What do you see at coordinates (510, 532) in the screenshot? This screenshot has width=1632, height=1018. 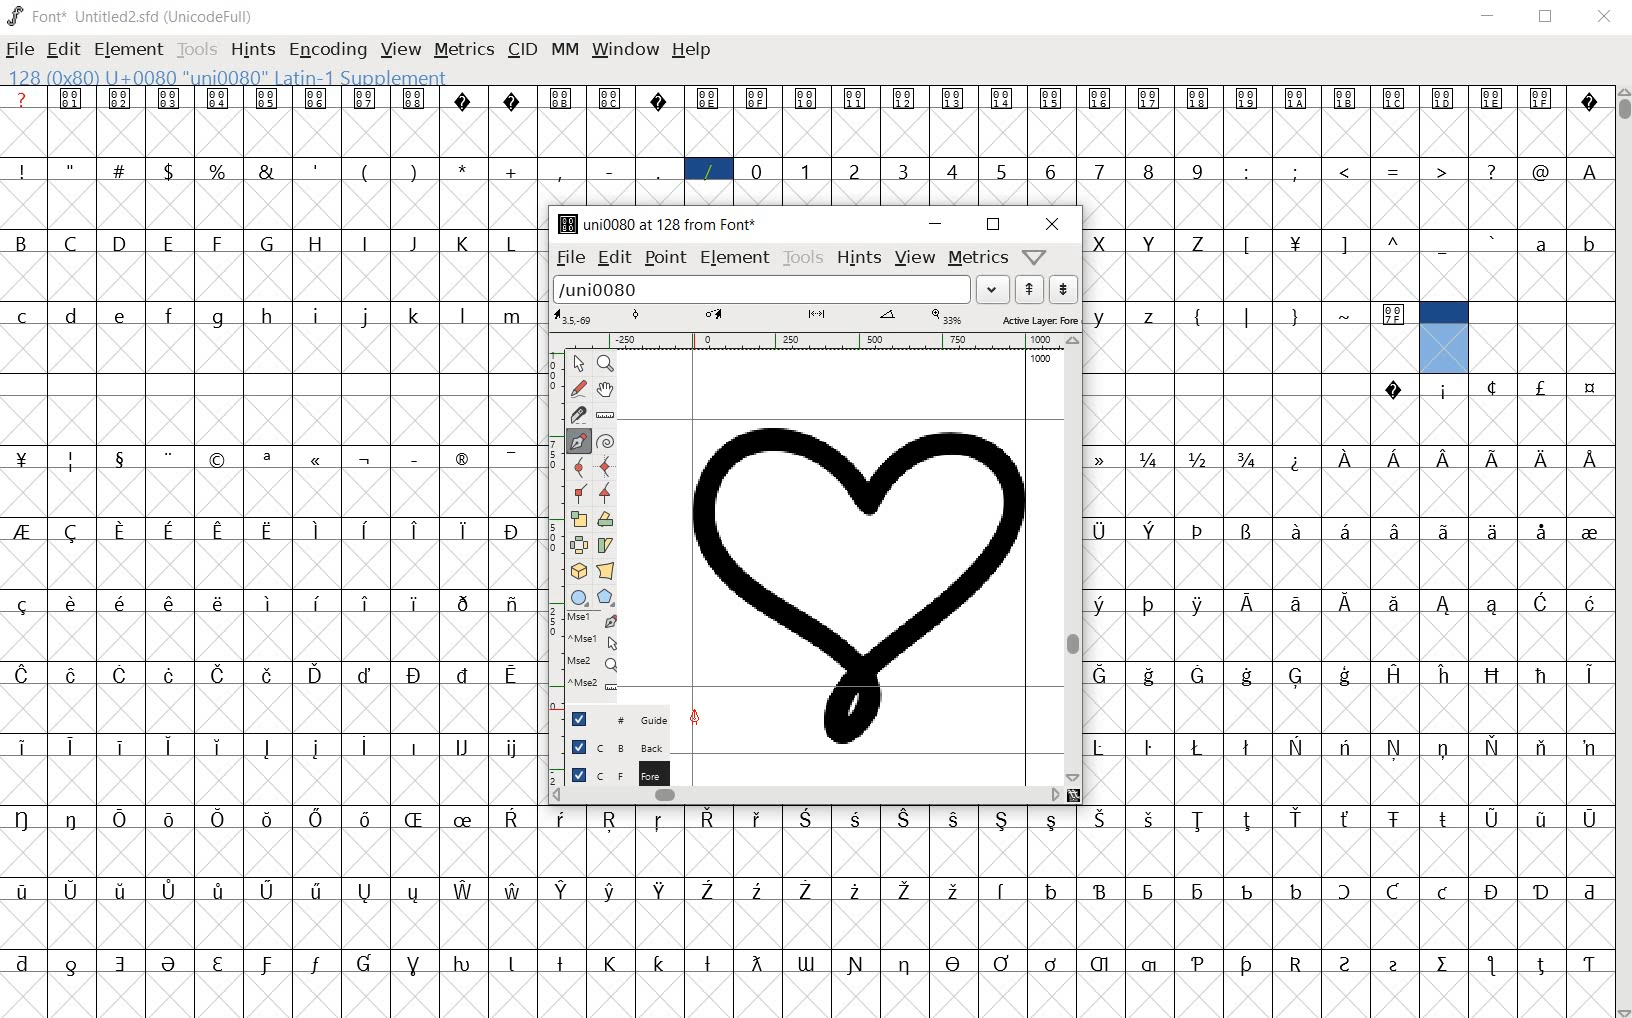 I see `glyph` at bounding box center [510, 532].